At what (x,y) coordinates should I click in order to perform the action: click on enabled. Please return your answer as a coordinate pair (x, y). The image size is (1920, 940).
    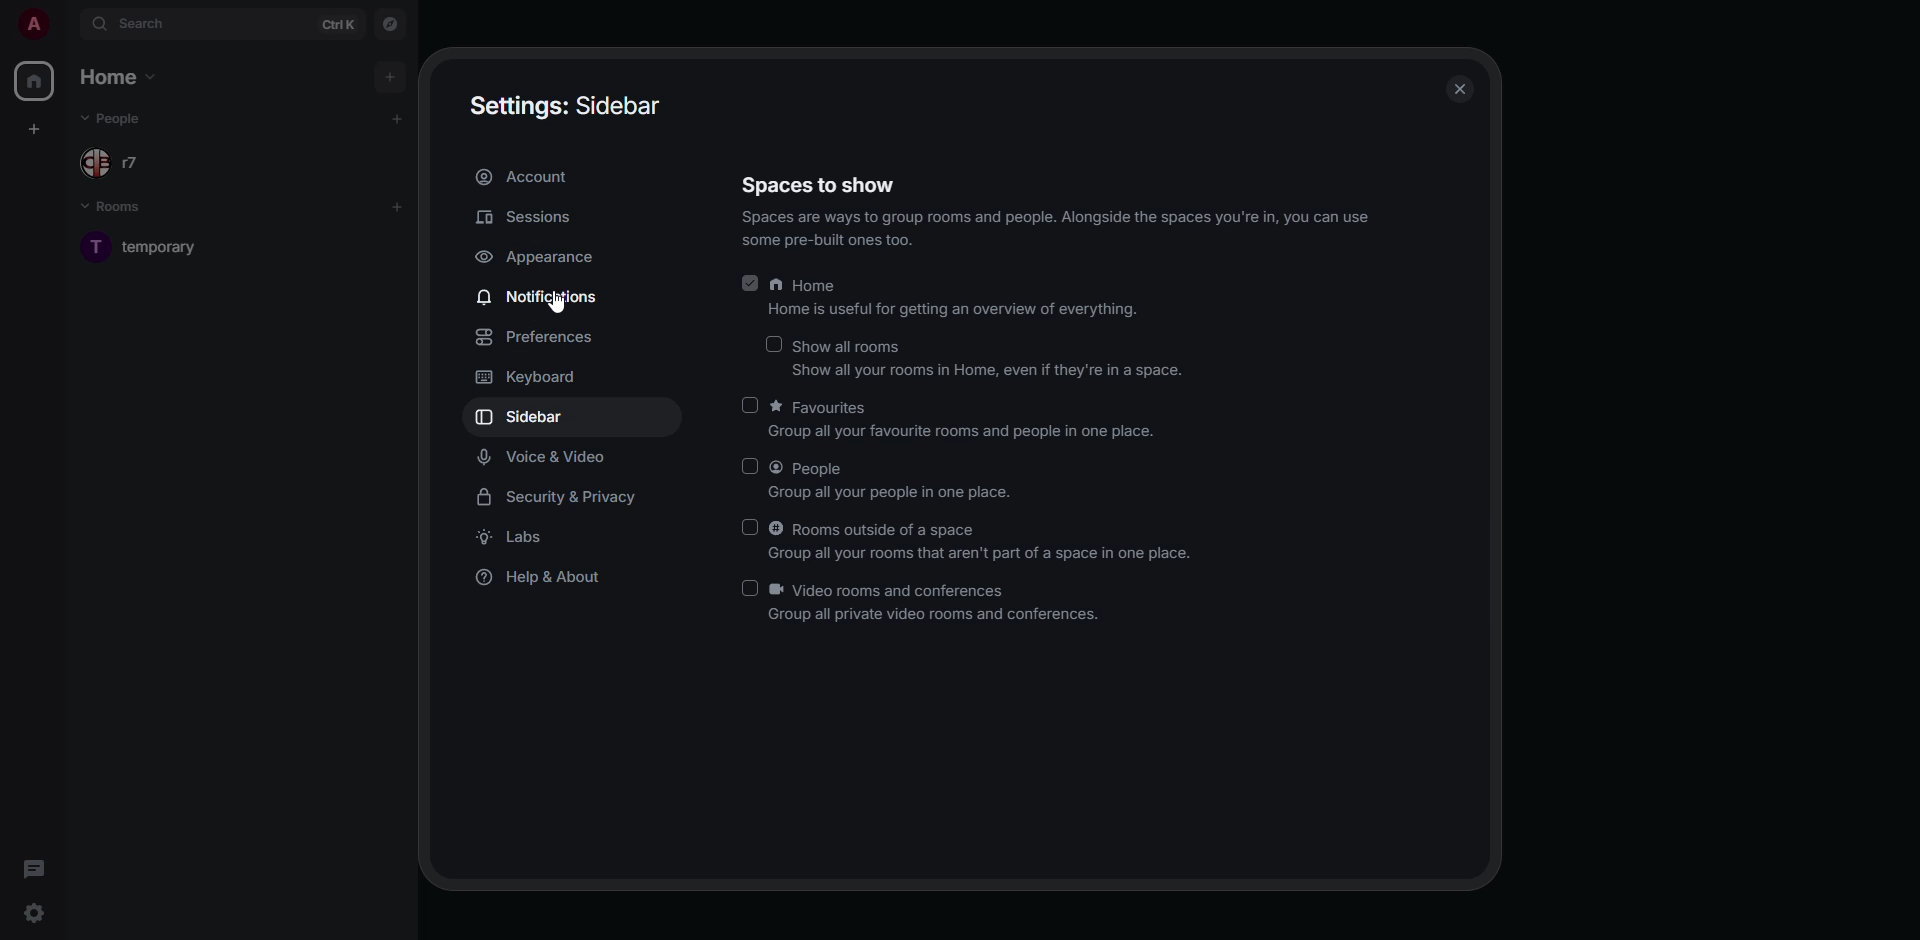
    Looking at the image, I should click on (748, 281).